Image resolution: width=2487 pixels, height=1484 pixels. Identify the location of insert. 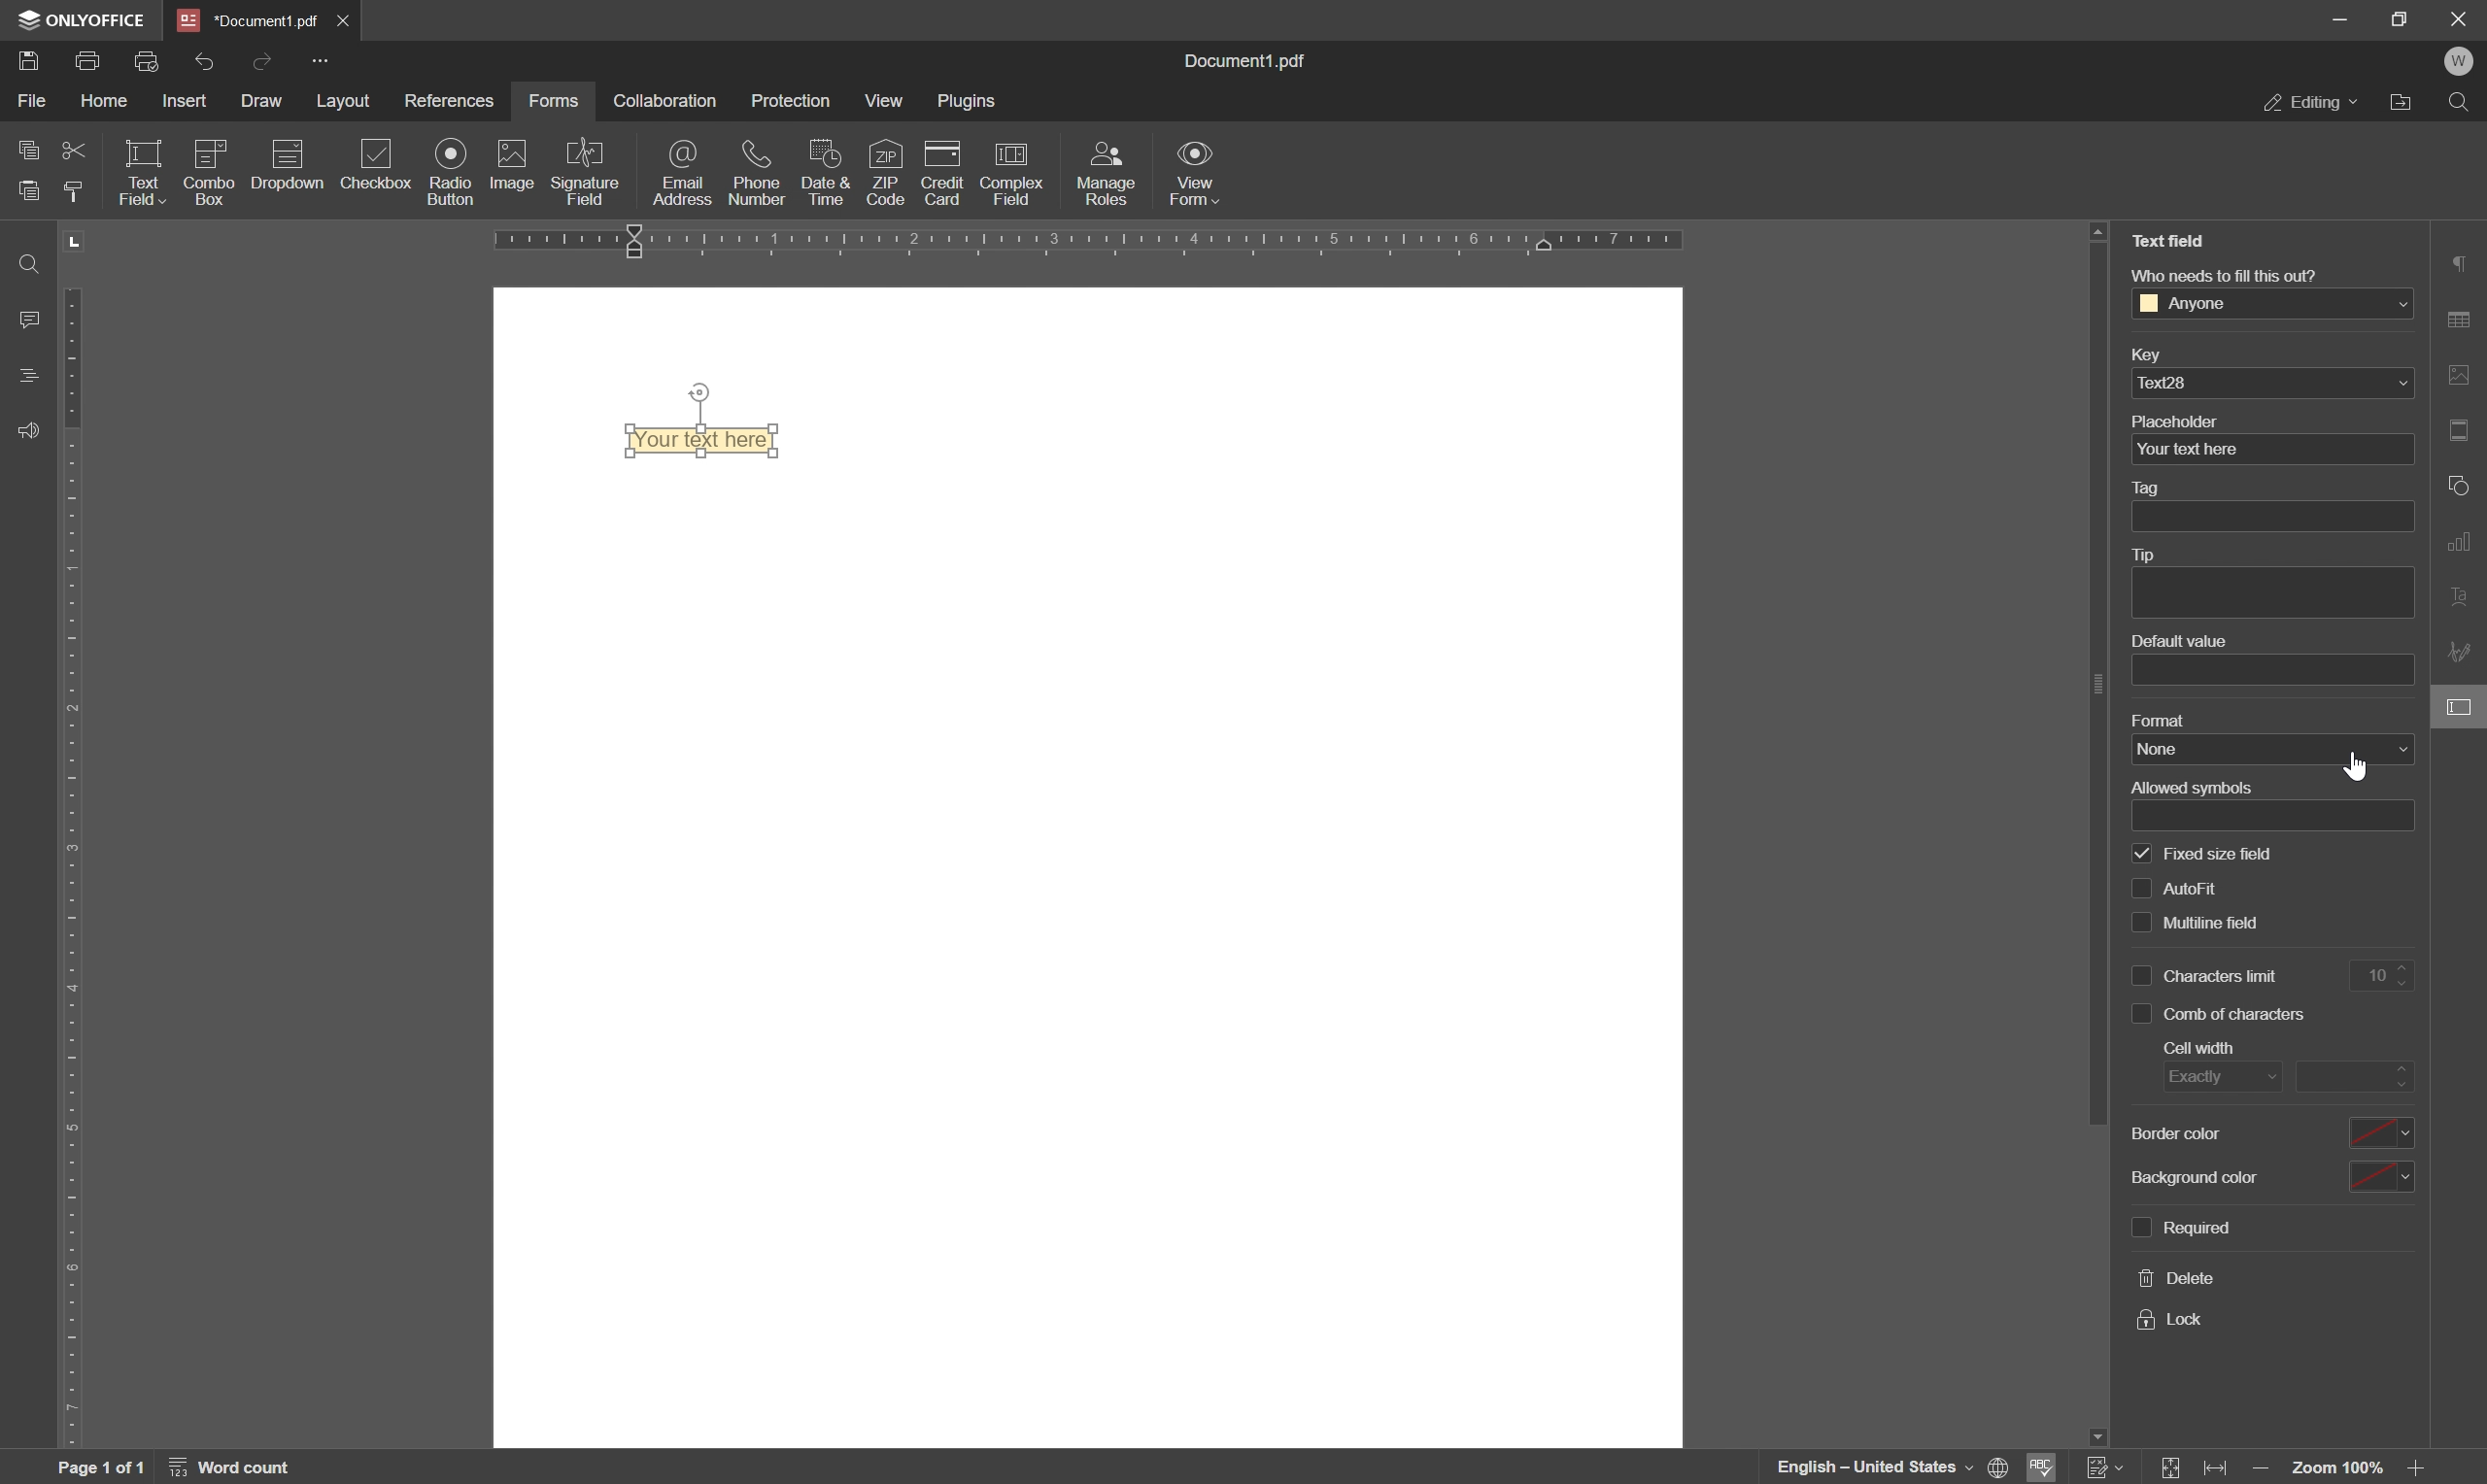
(187, 100).